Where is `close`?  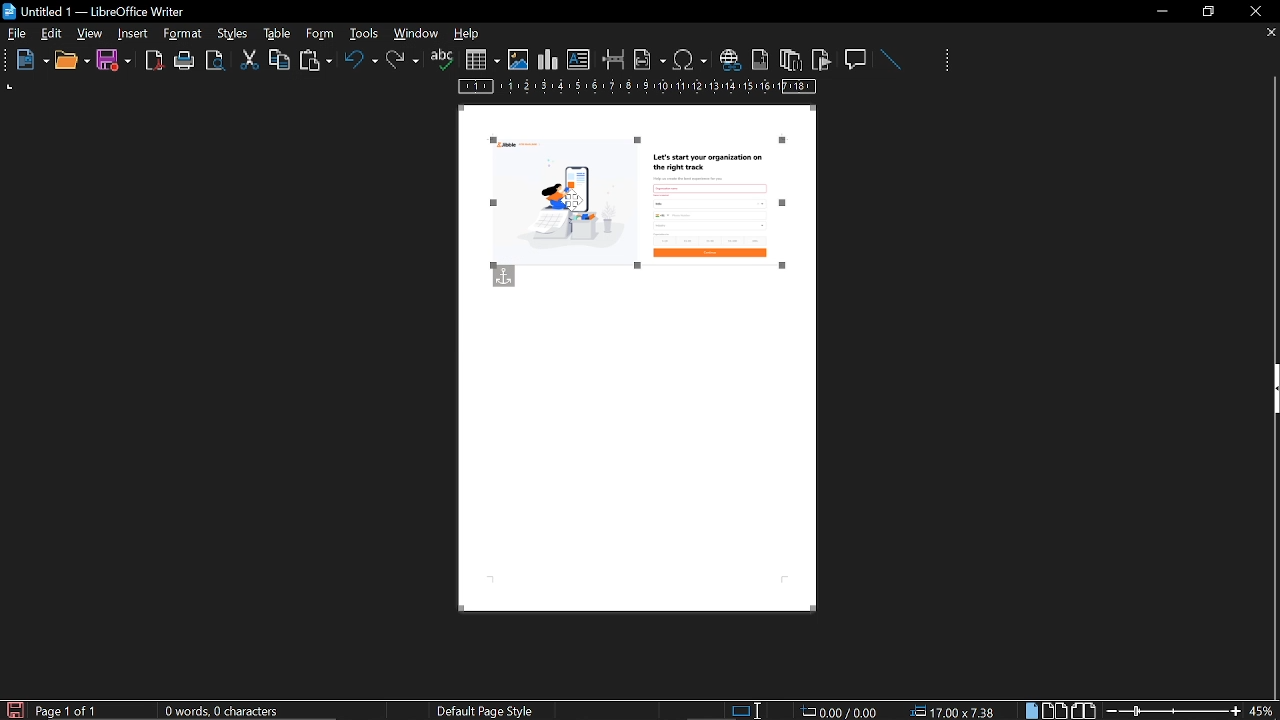 close is located at coordinates (1254, 11).